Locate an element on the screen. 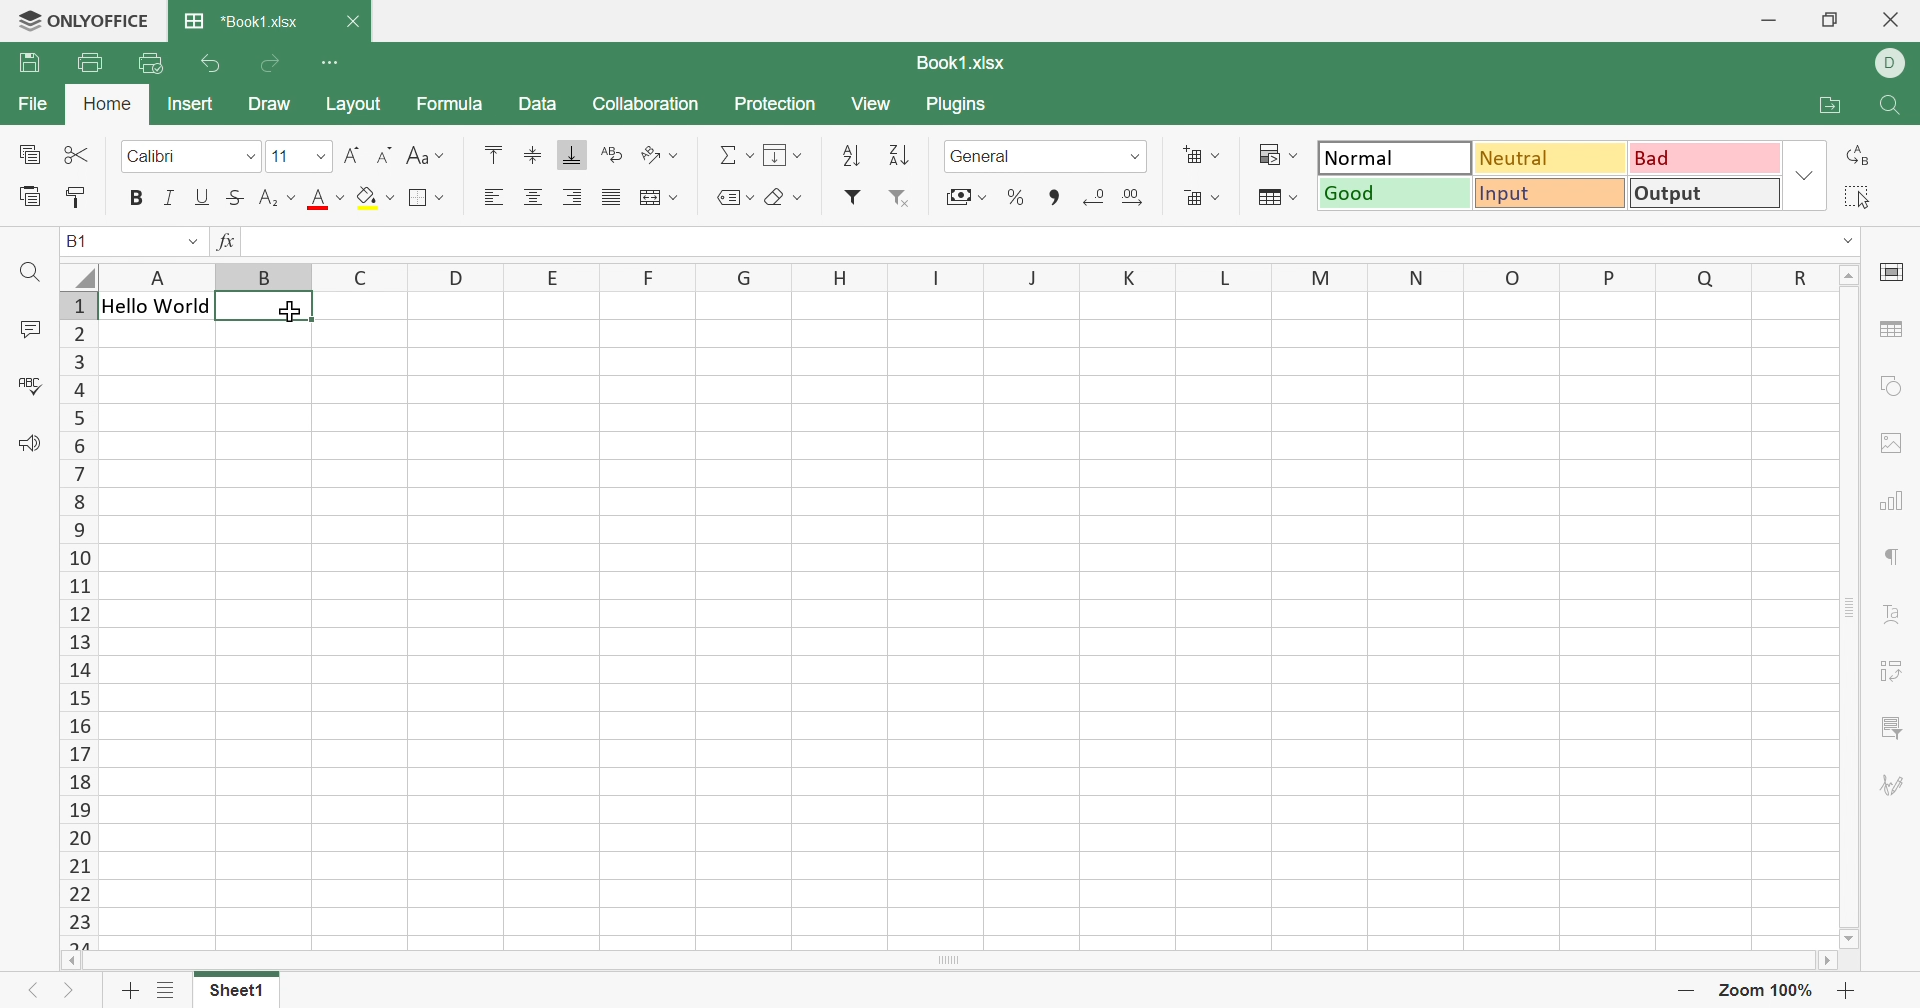 This screenshot has width=1920, height=1008. Data is located at coordinates (531, 104).